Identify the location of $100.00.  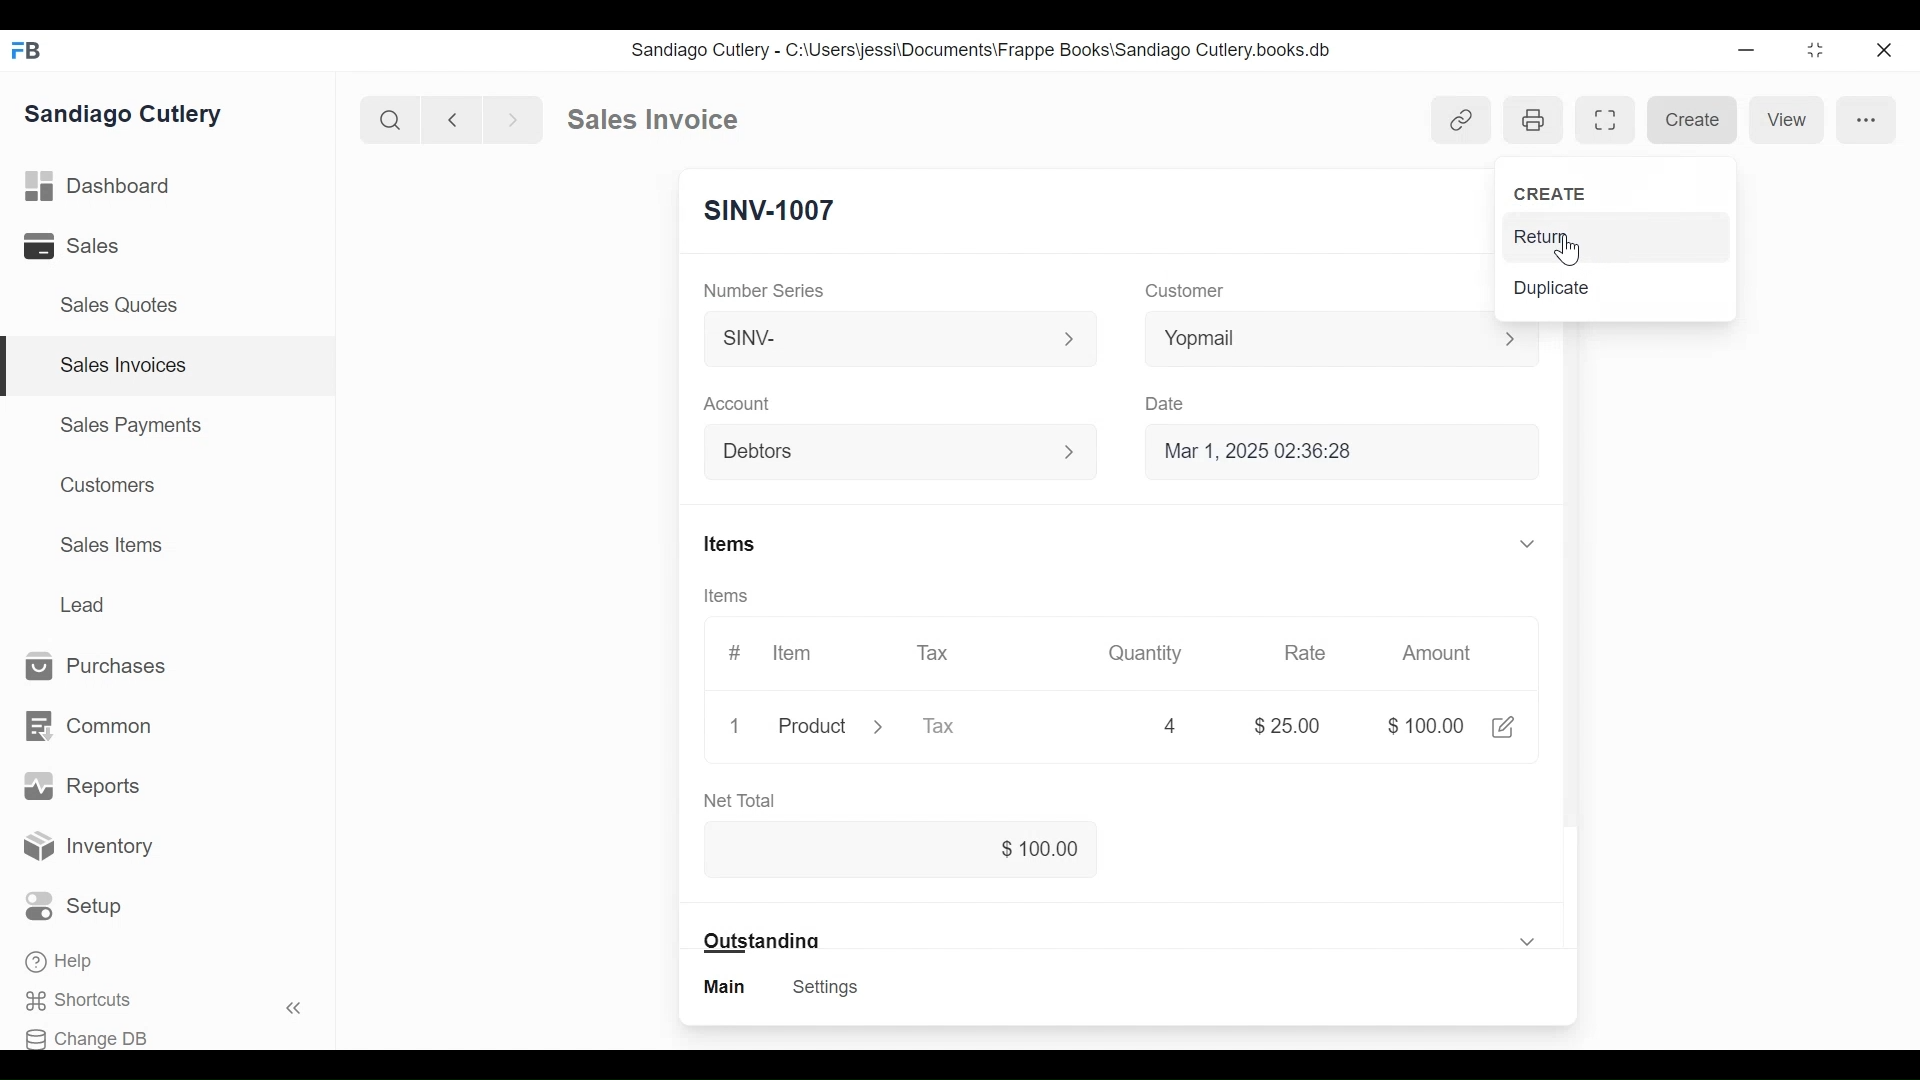
(901, 847).